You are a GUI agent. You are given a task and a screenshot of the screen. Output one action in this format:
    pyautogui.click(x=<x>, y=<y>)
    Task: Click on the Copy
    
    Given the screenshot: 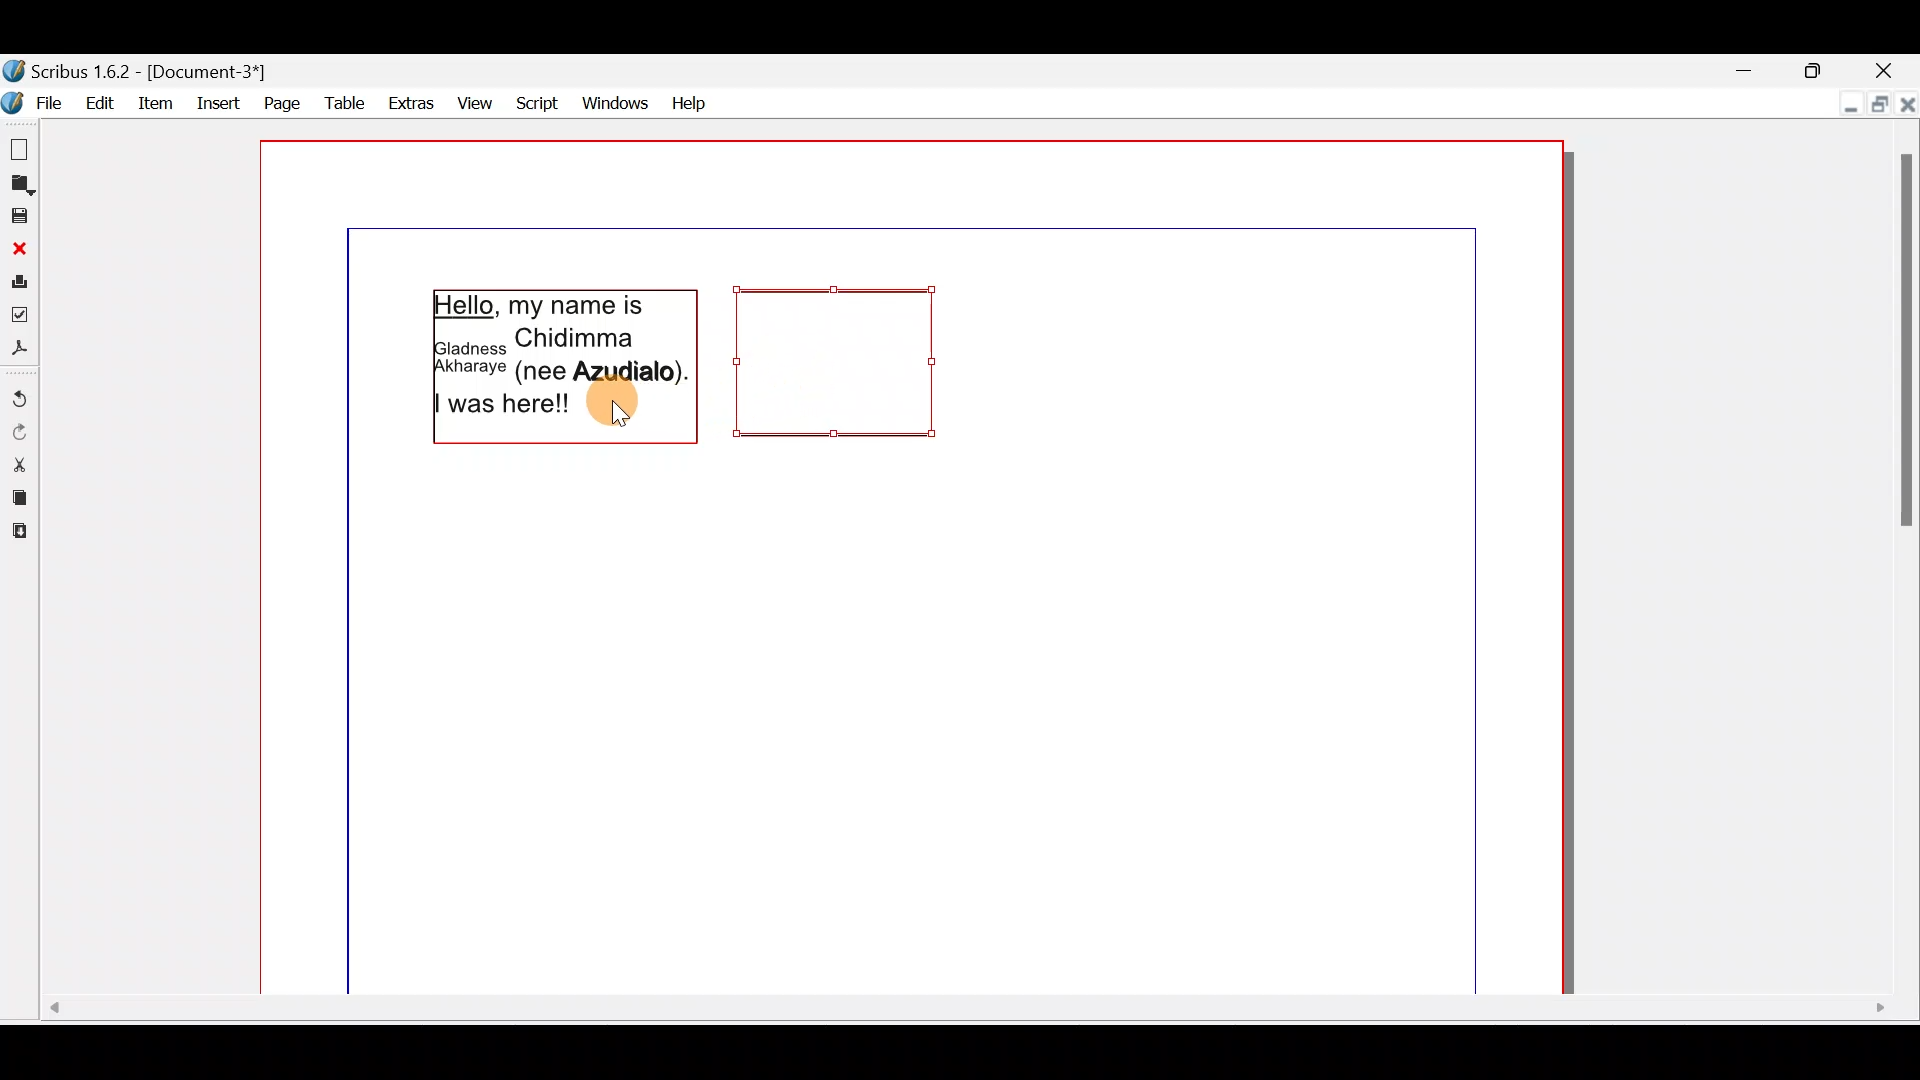 What is the action you would take?
    pyautogui.click(x=19, y=498)
    